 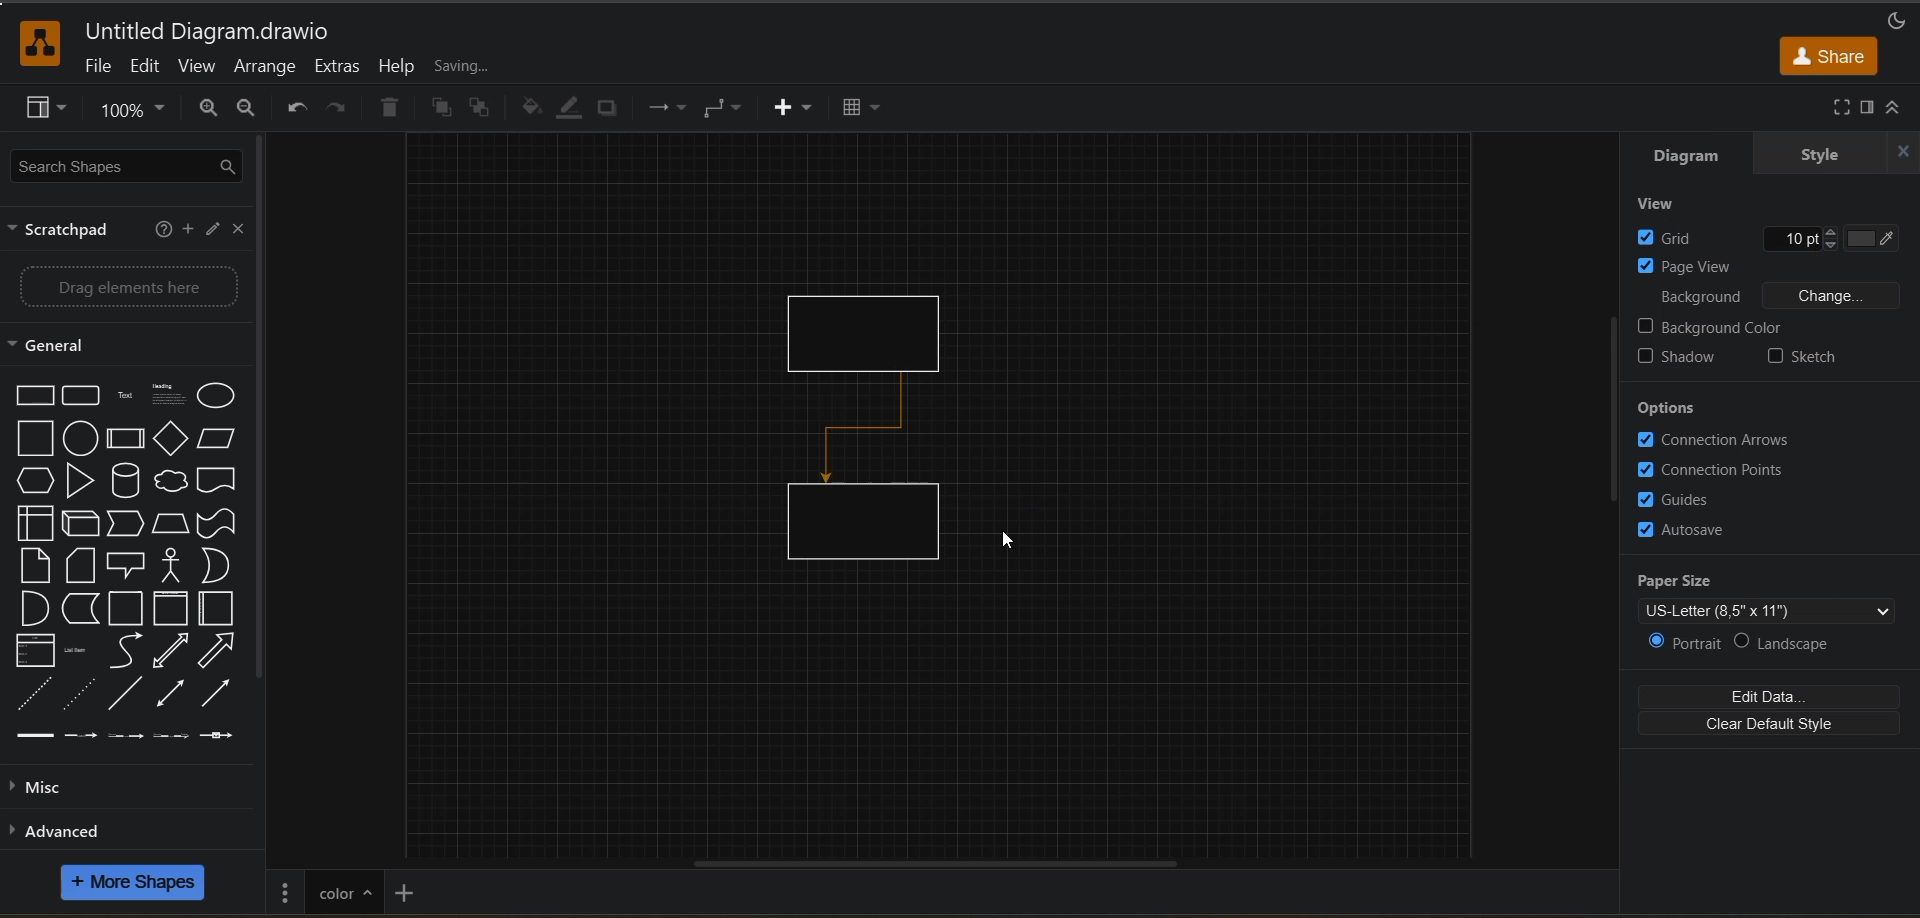 I want to click on background, so click(x=1701, y=294).